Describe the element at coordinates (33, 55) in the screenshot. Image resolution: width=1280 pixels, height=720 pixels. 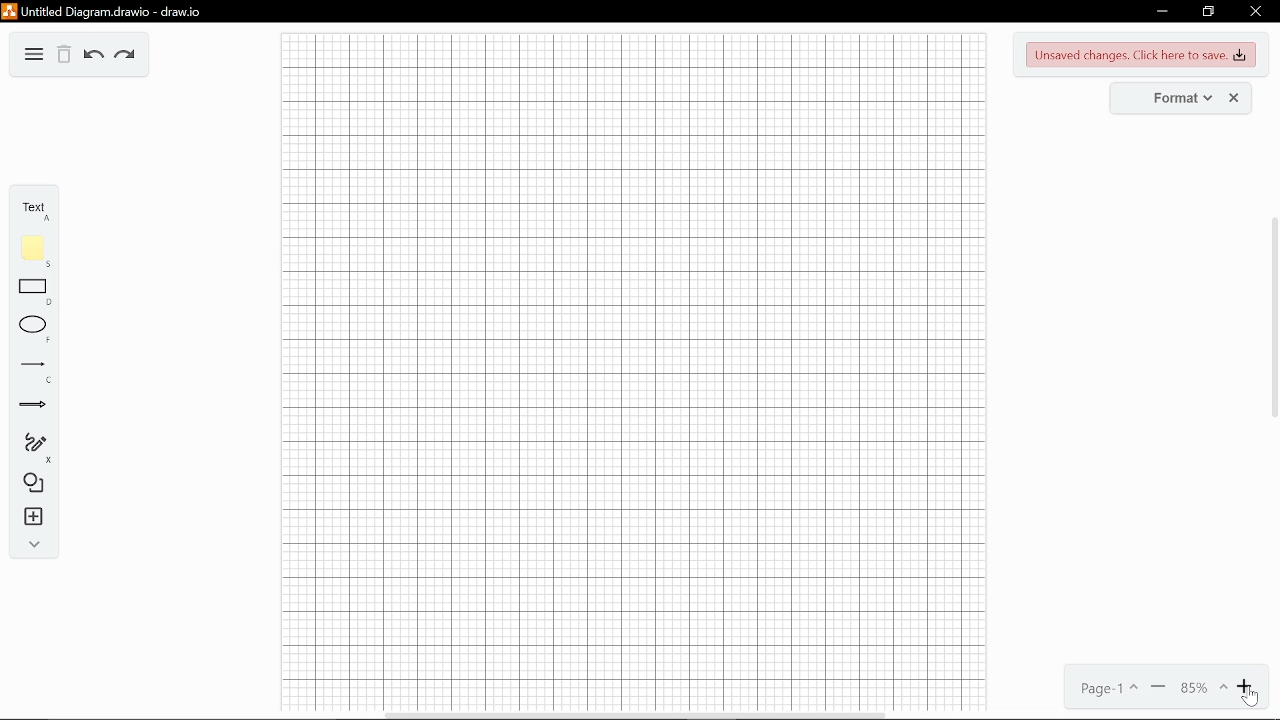
I see `More options` at that location.